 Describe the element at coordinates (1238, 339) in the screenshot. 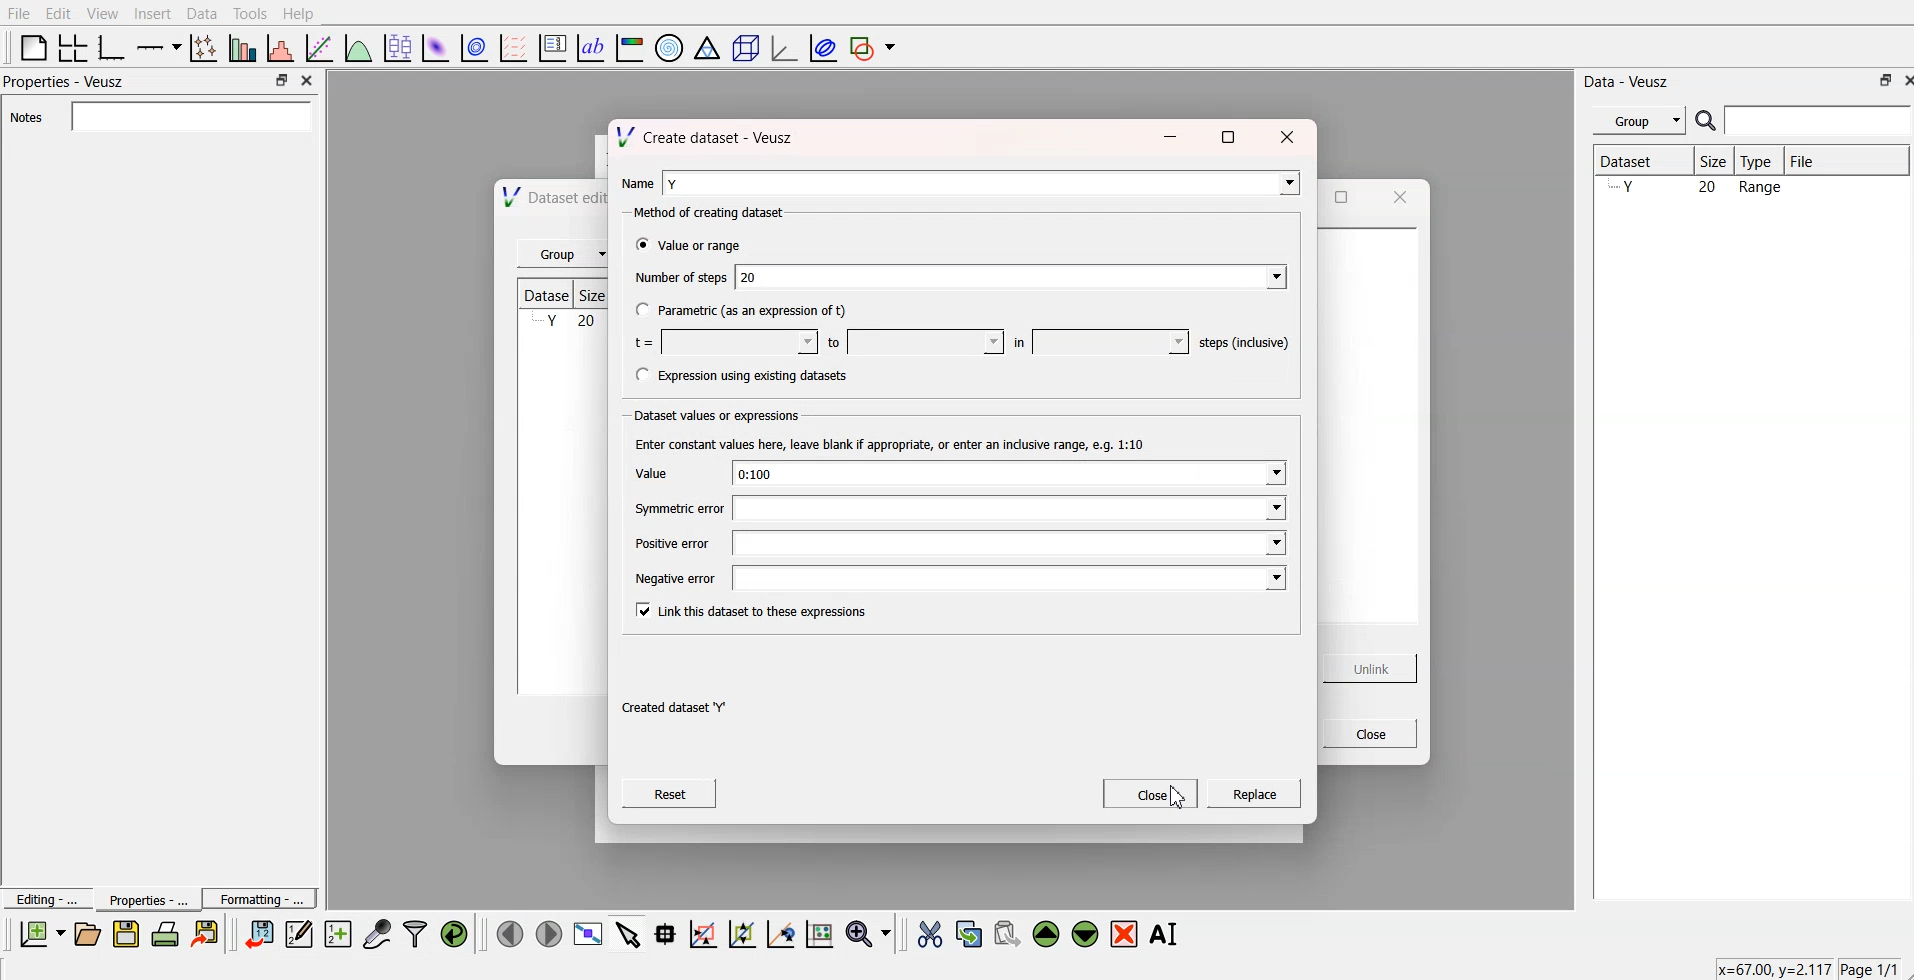

I see `steps (inclusive` at that location.